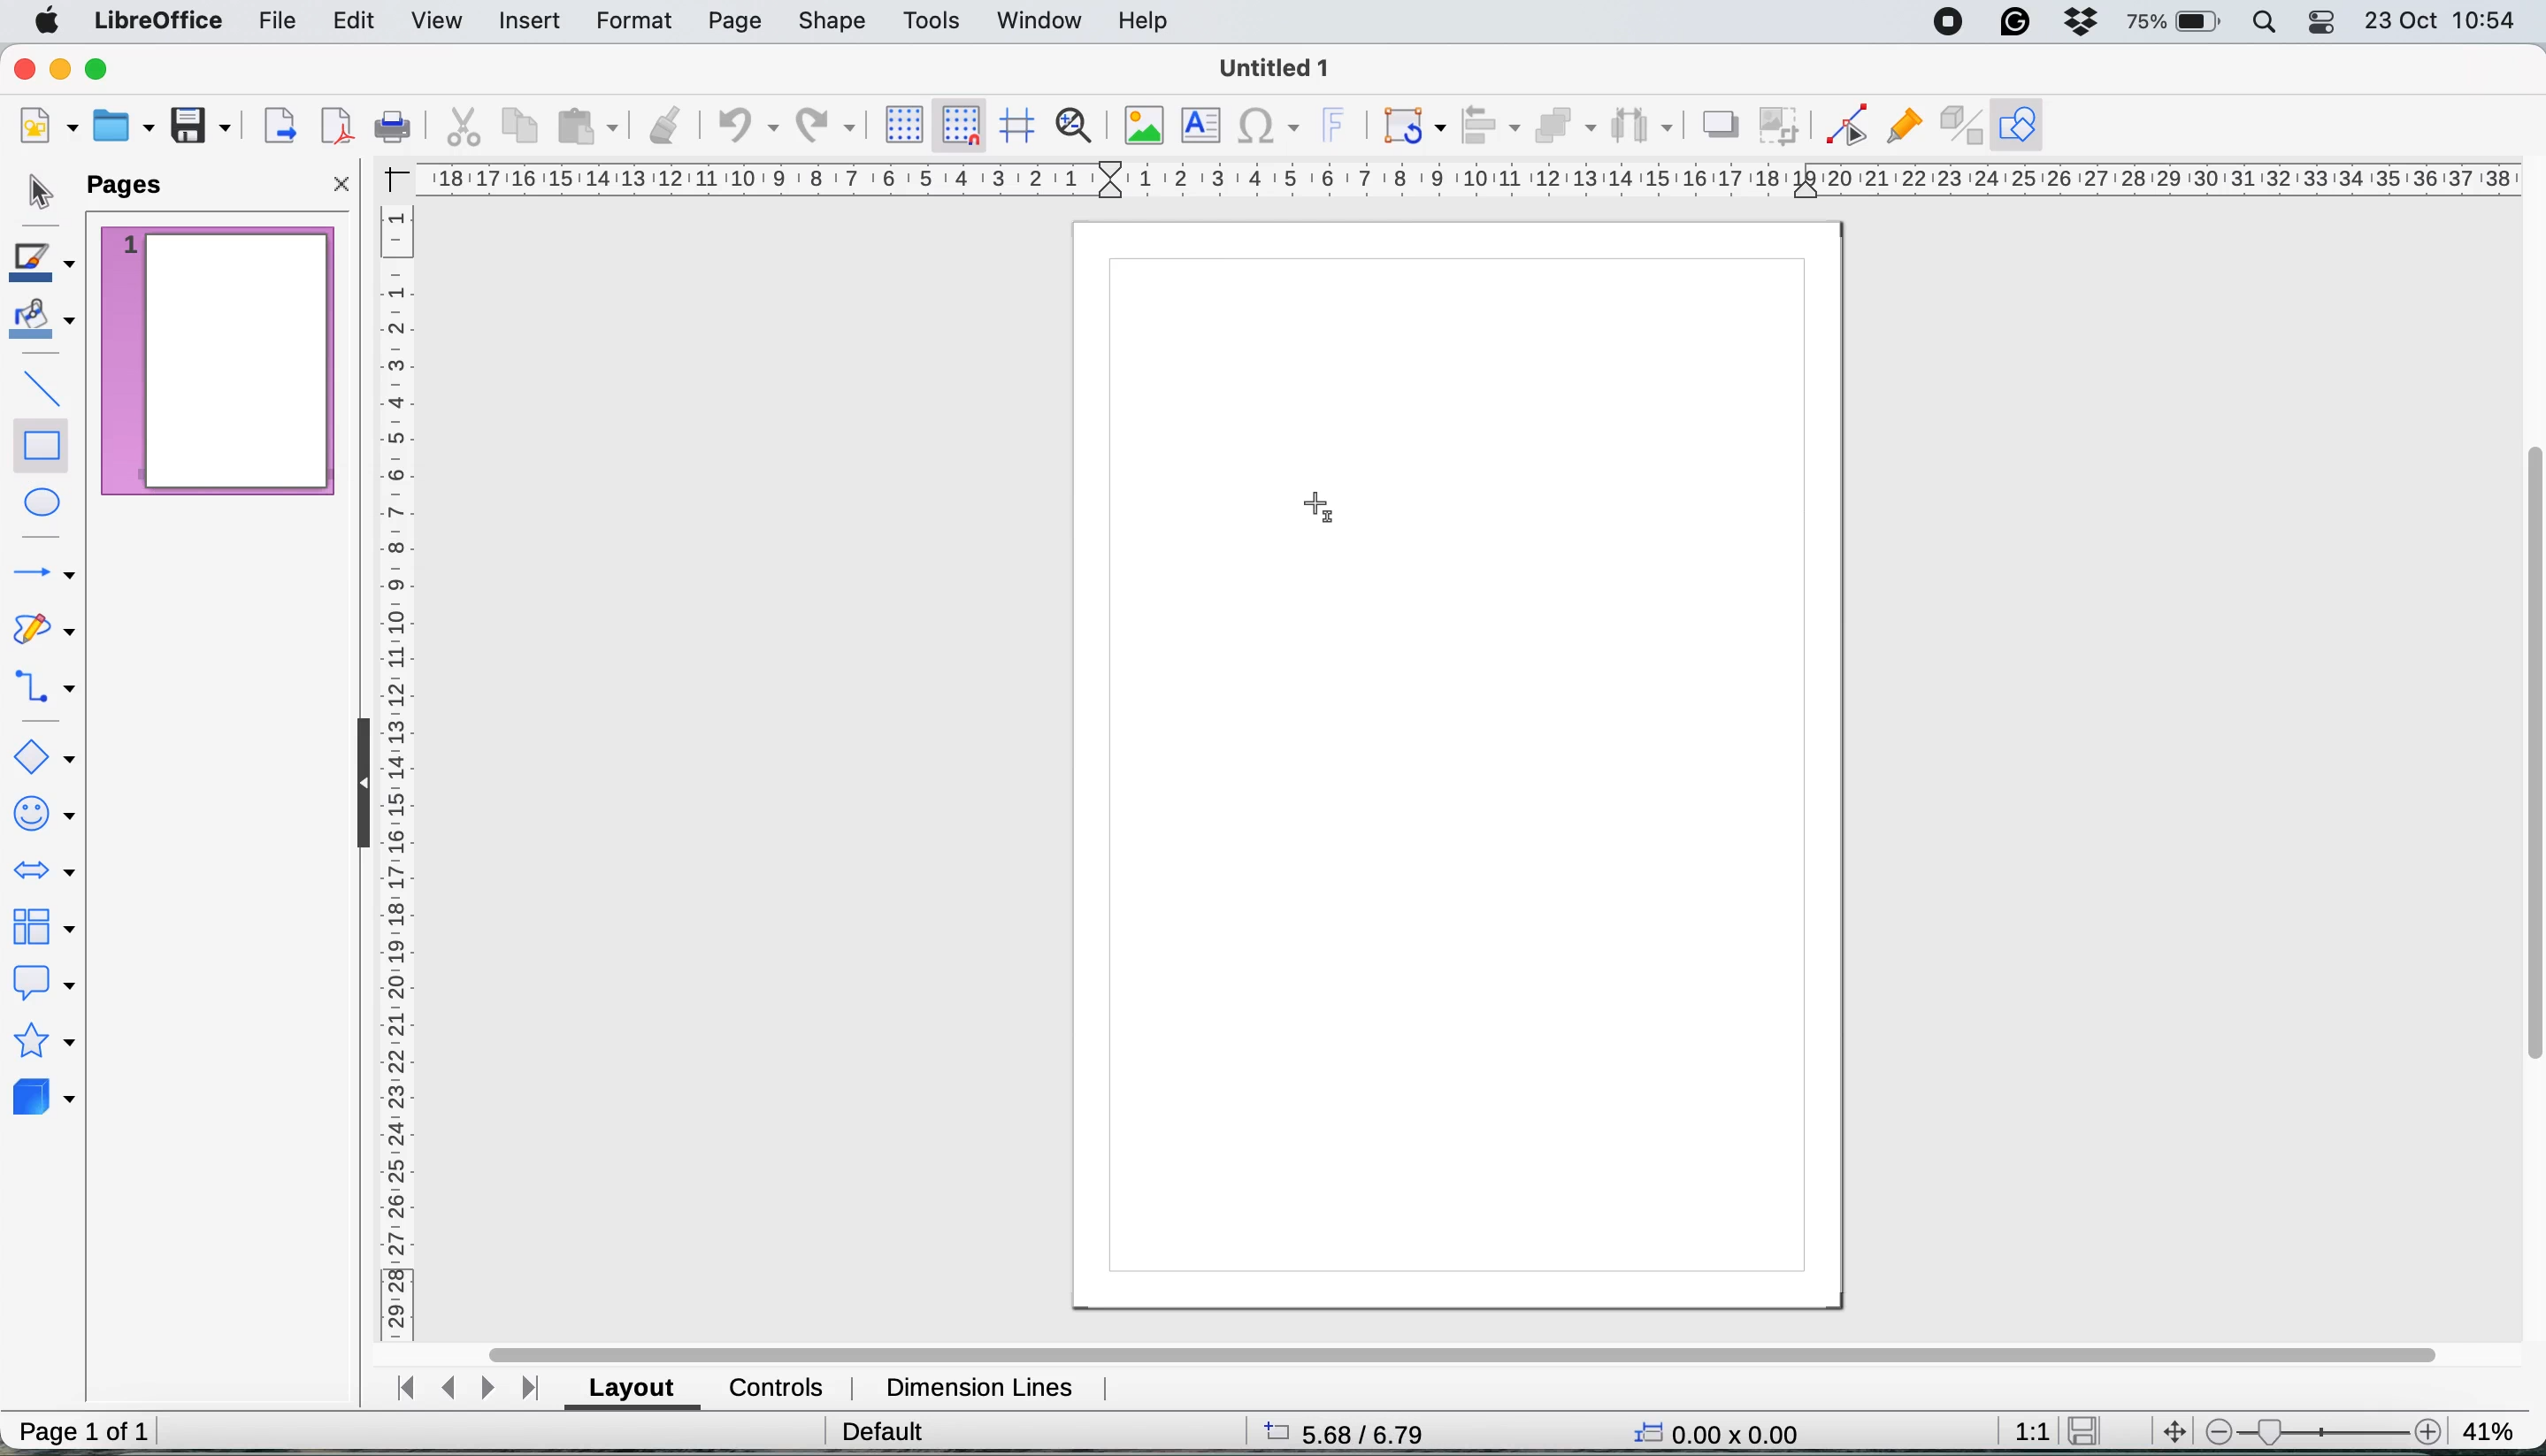  I want to click on insert fontwork text, so click(1342, 122).